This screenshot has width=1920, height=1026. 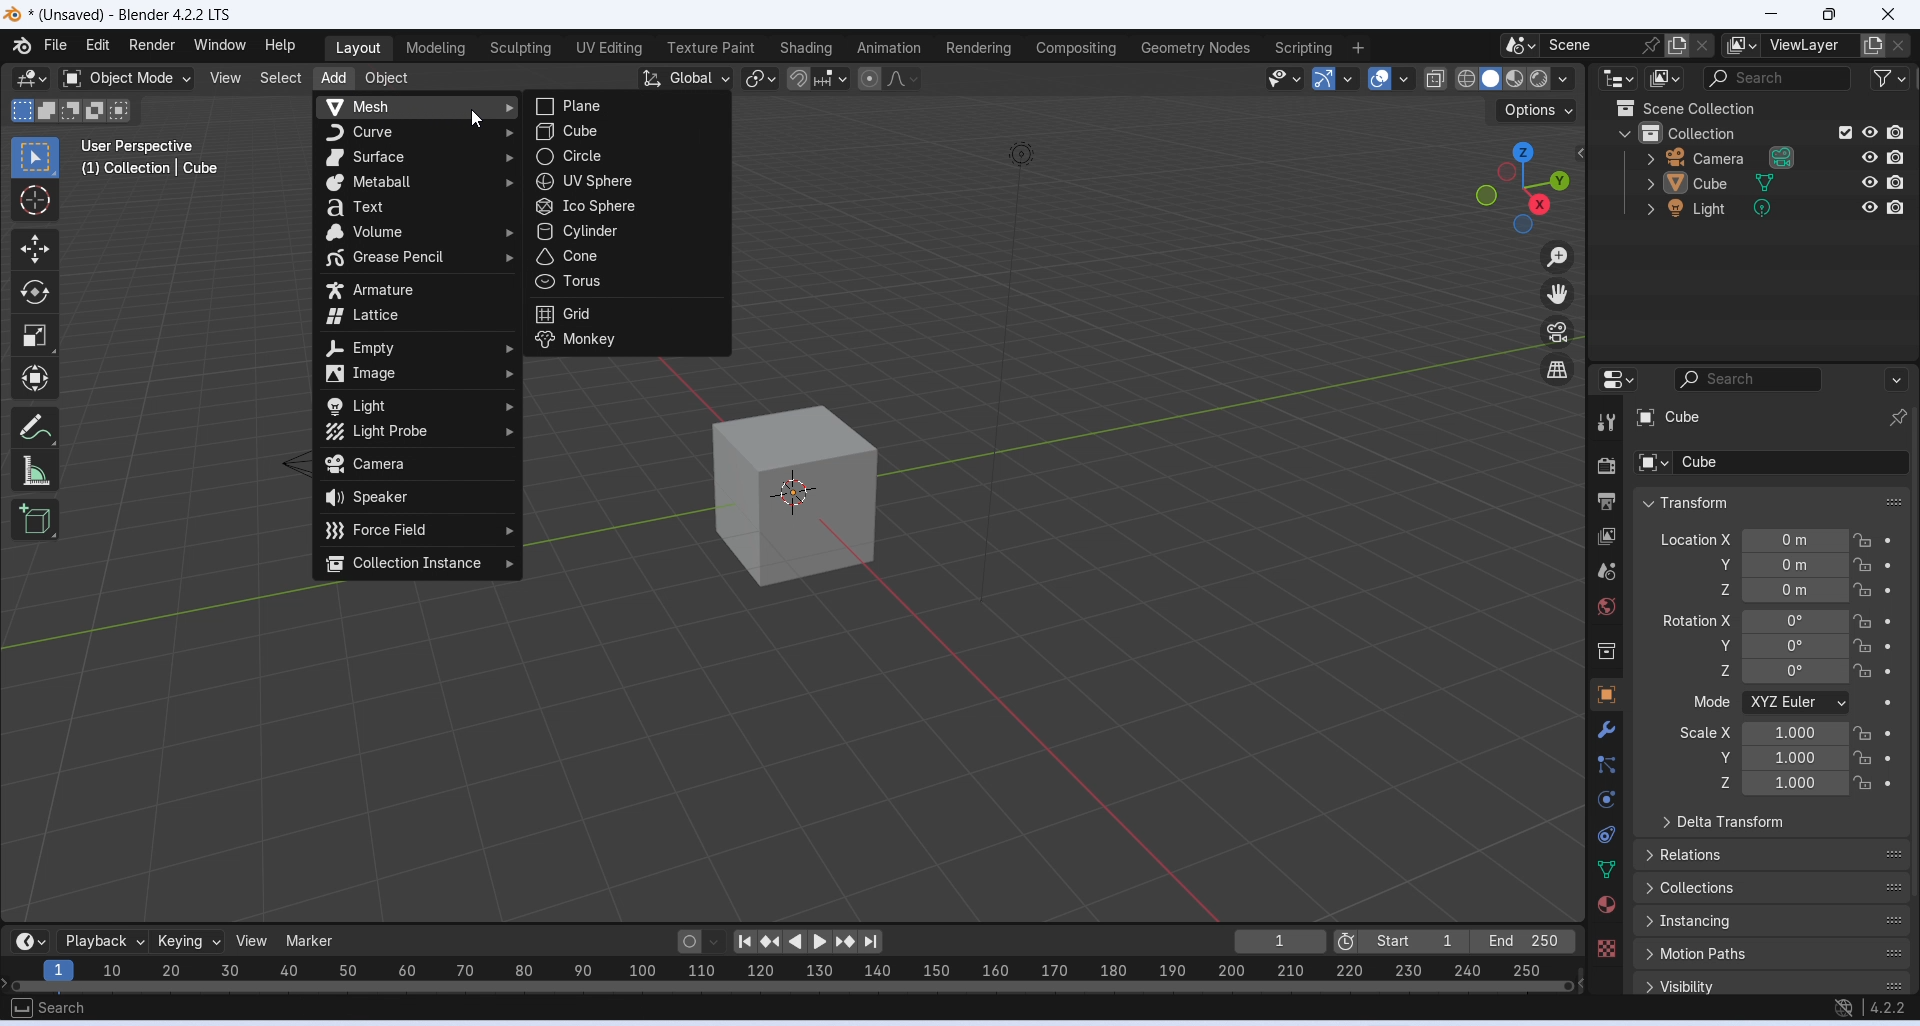 What do you see at coordinates (418, 290) in the screenshot?
I see `armature` at bounding box center [418, 290].